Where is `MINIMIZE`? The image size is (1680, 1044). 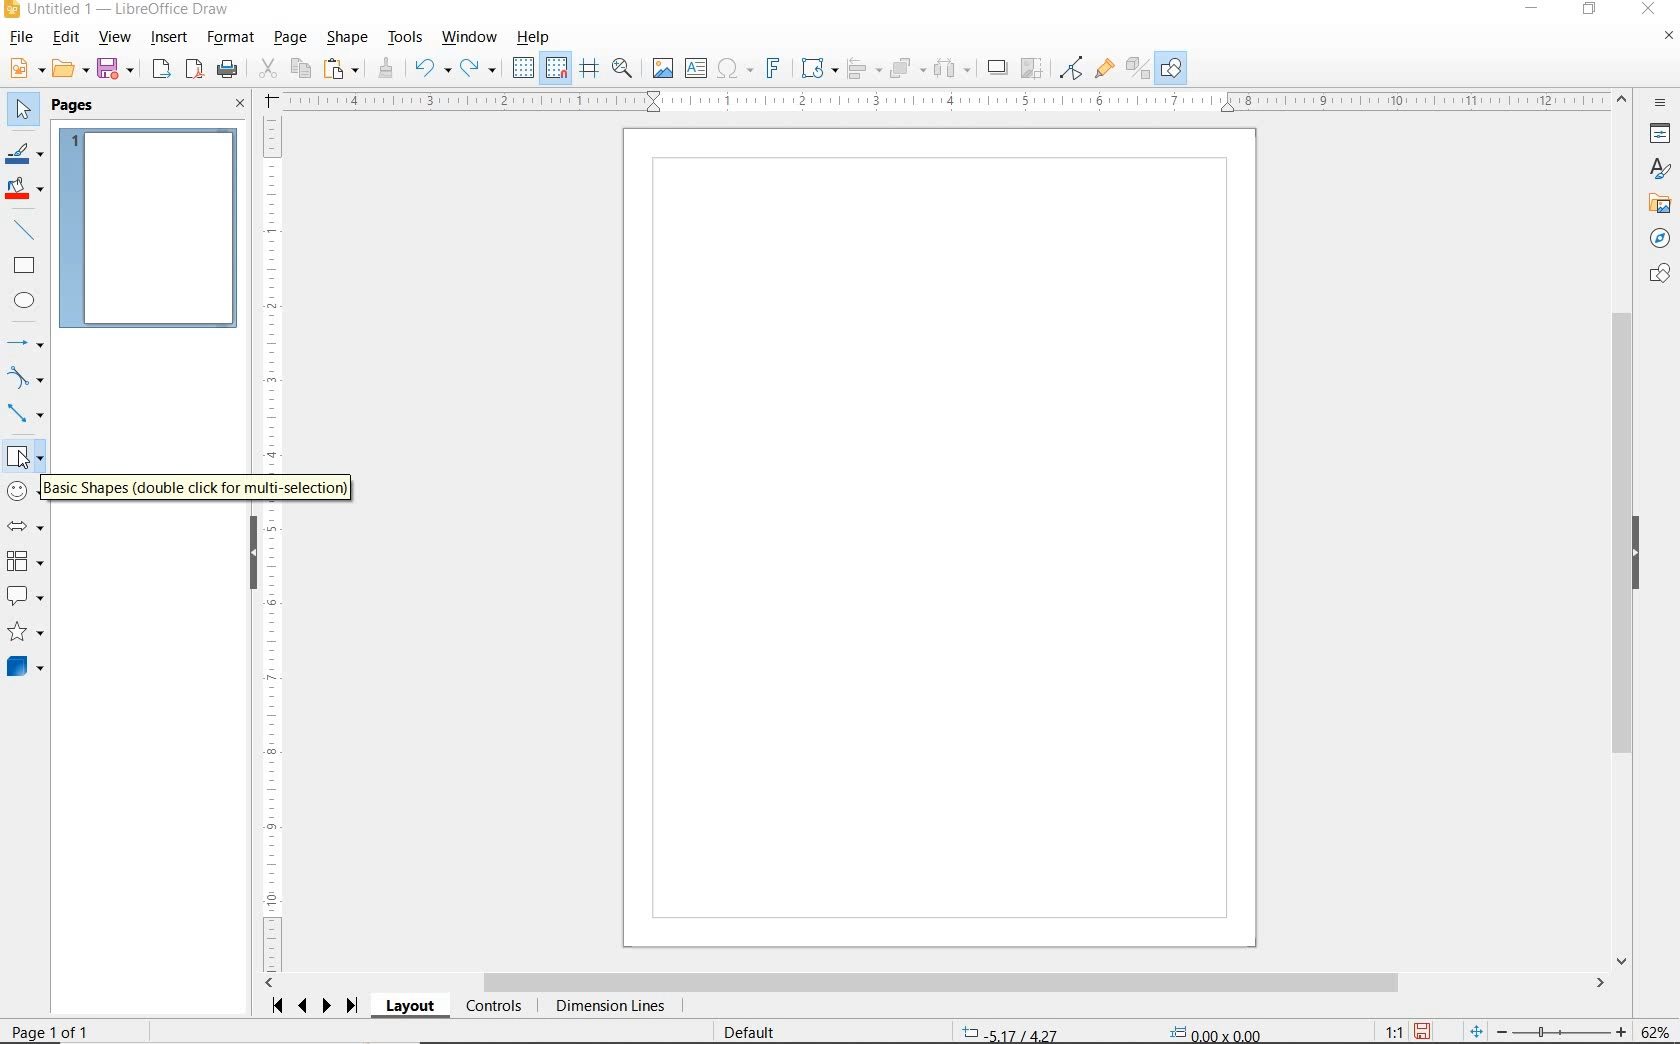 MINIMIZE is located at coordinates (1537, 10).